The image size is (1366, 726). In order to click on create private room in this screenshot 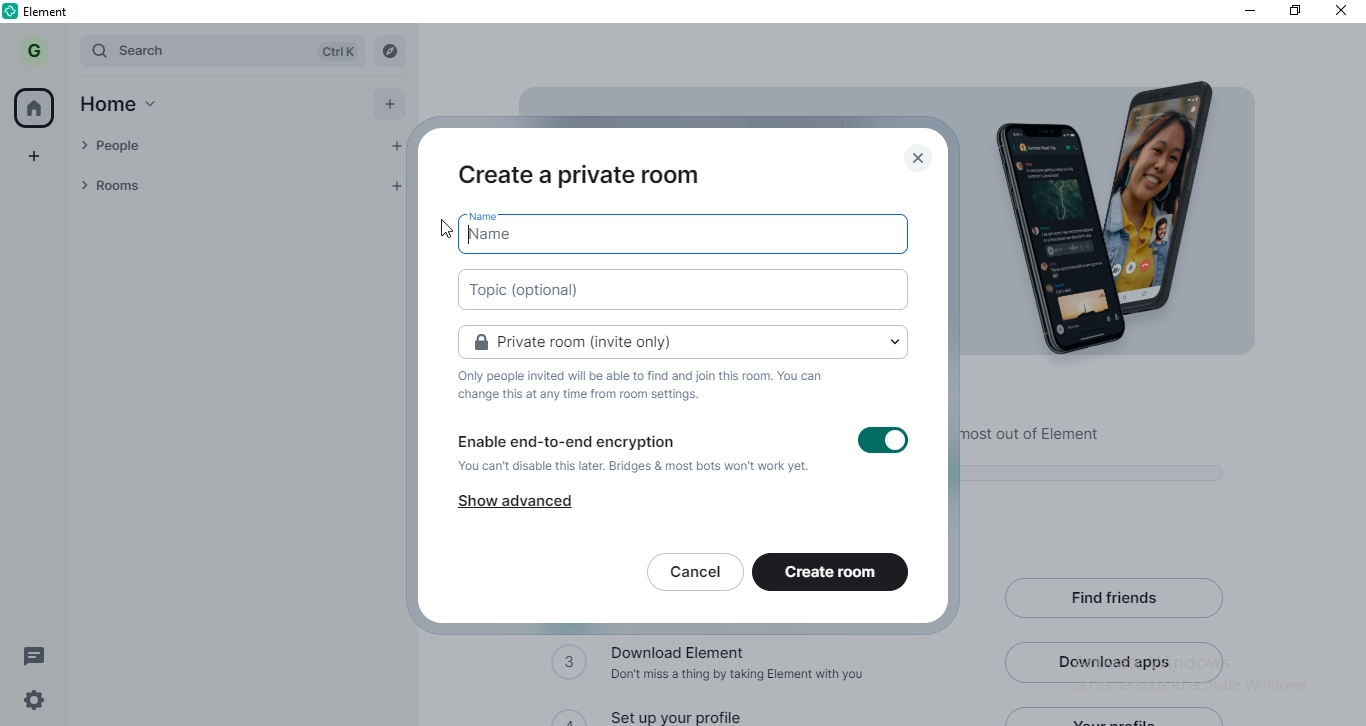, I will do `click(584, 173)`.